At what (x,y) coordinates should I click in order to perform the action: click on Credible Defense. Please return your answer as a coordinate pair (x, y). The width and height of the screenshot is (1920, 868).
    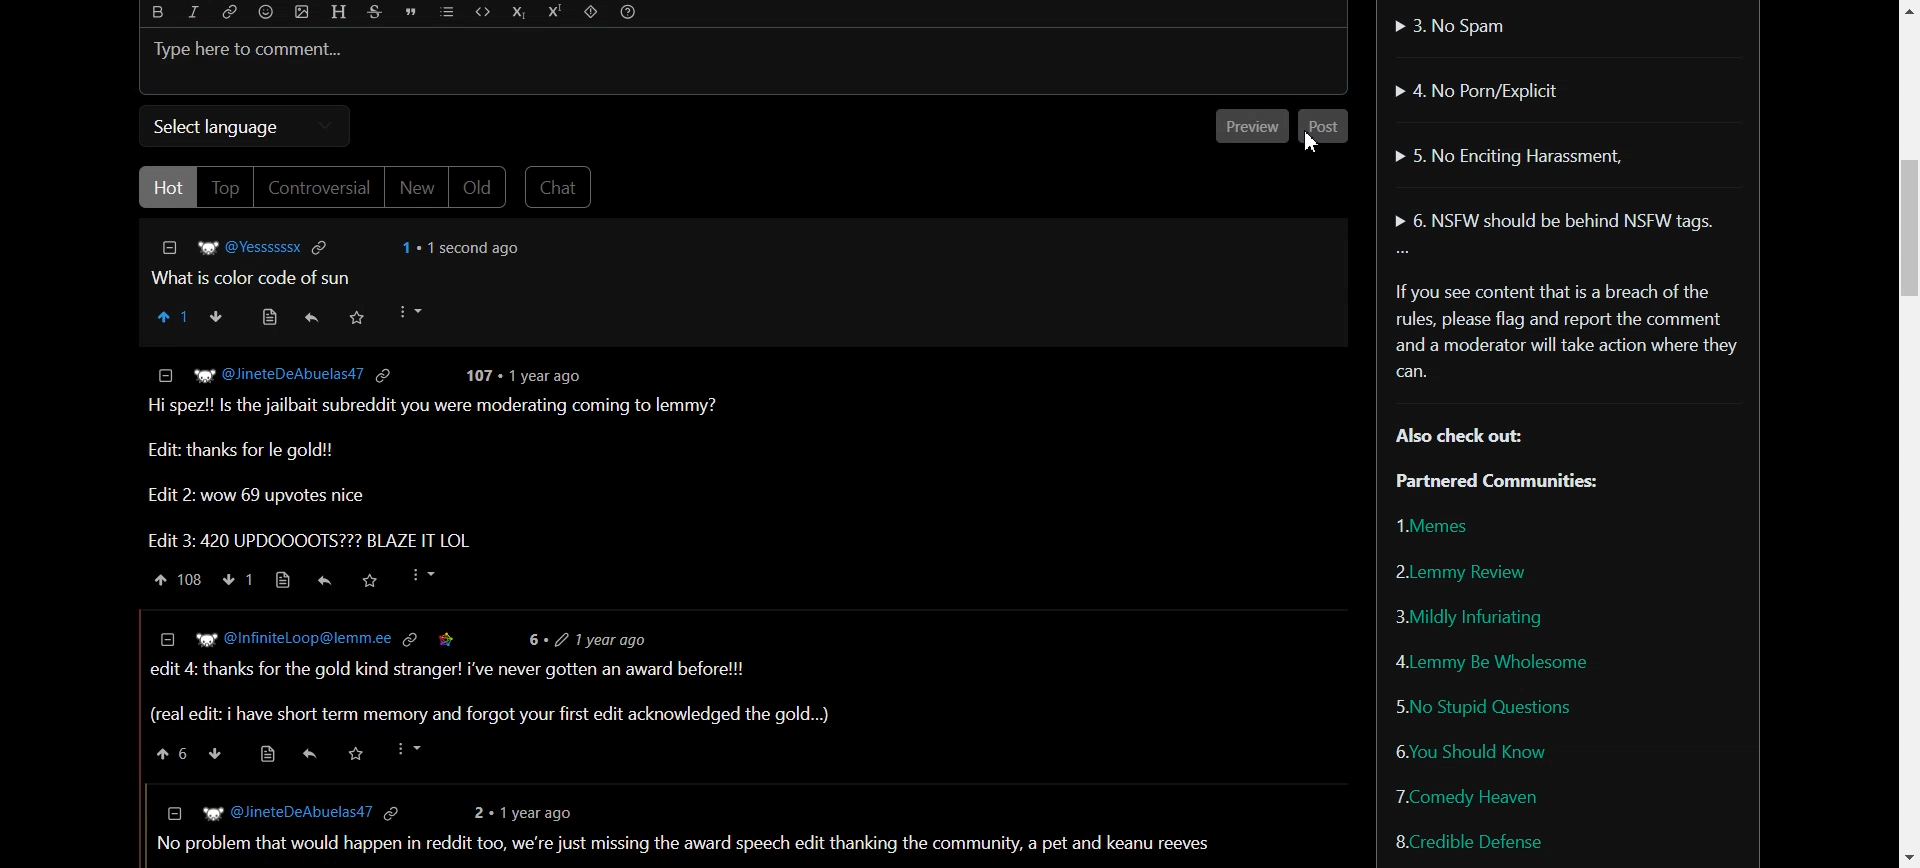
    Looking at the image, I should click on (1468, 841).